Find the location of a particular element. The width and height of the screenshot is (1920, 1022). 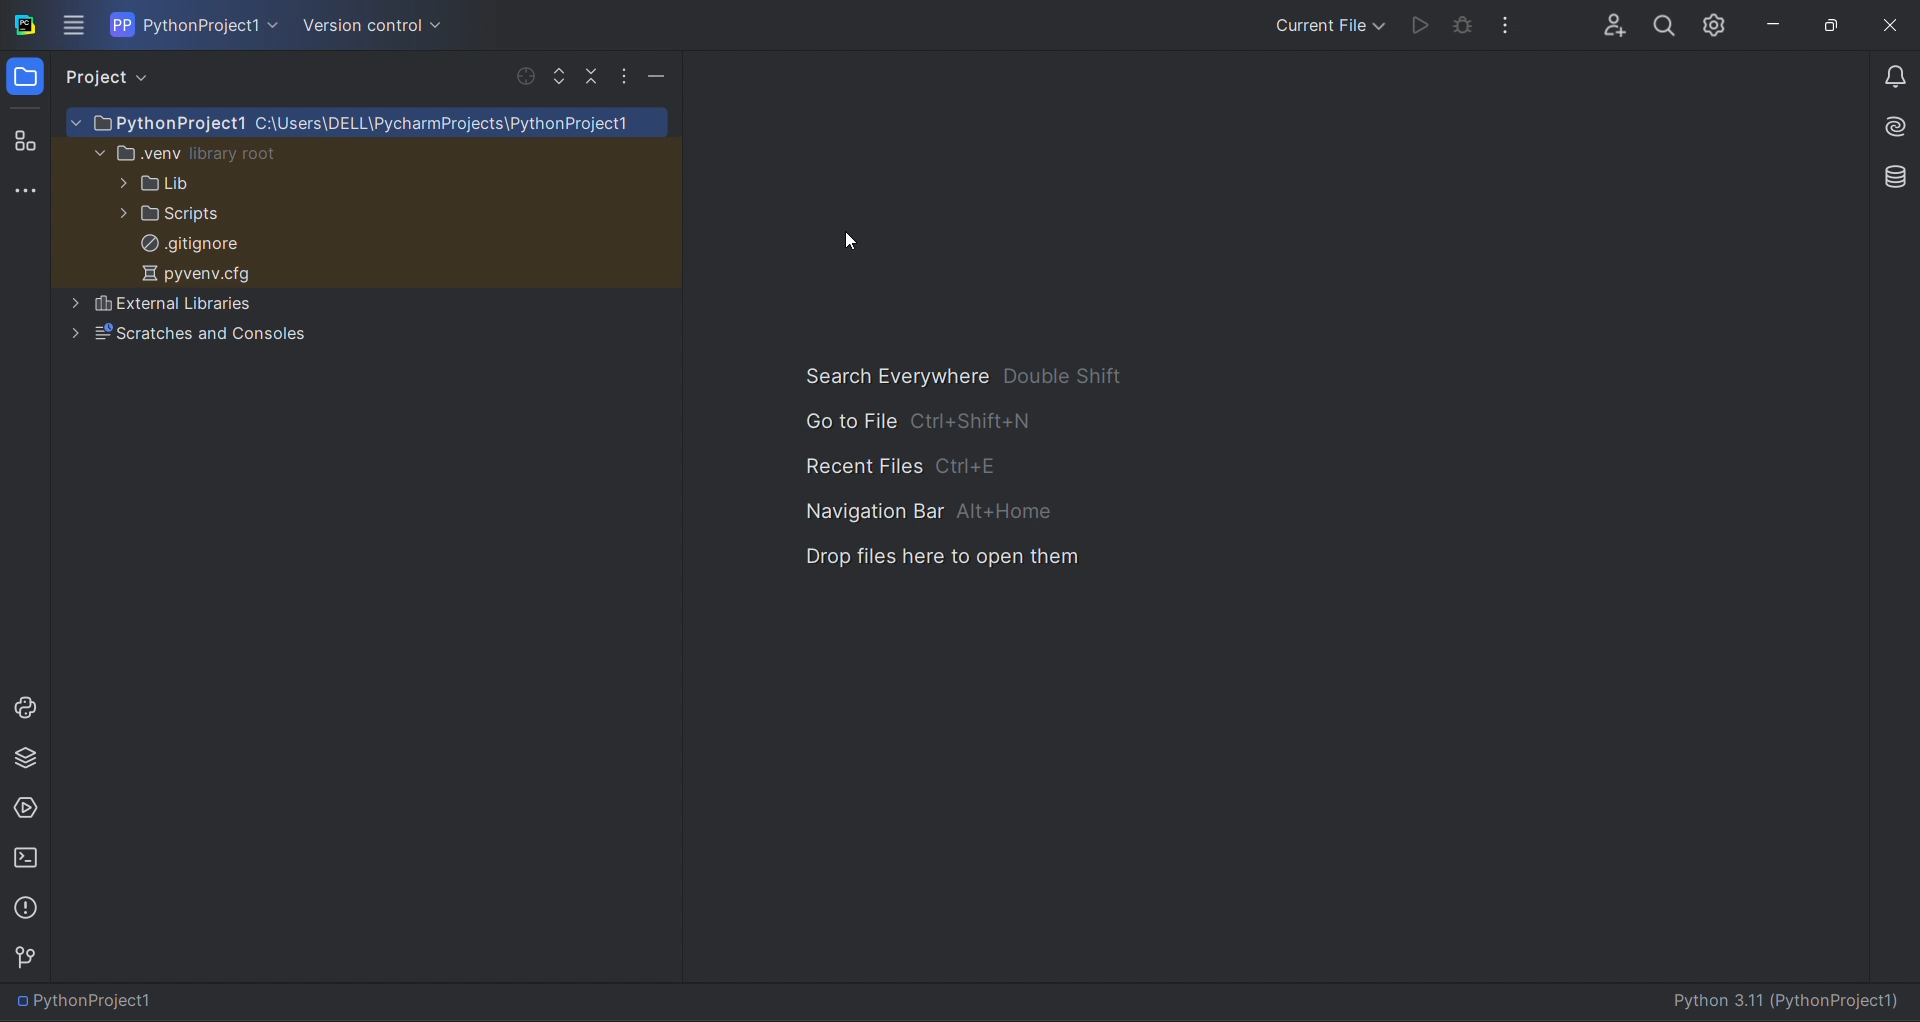

debug/run options is located at coordinates (1332, 23).